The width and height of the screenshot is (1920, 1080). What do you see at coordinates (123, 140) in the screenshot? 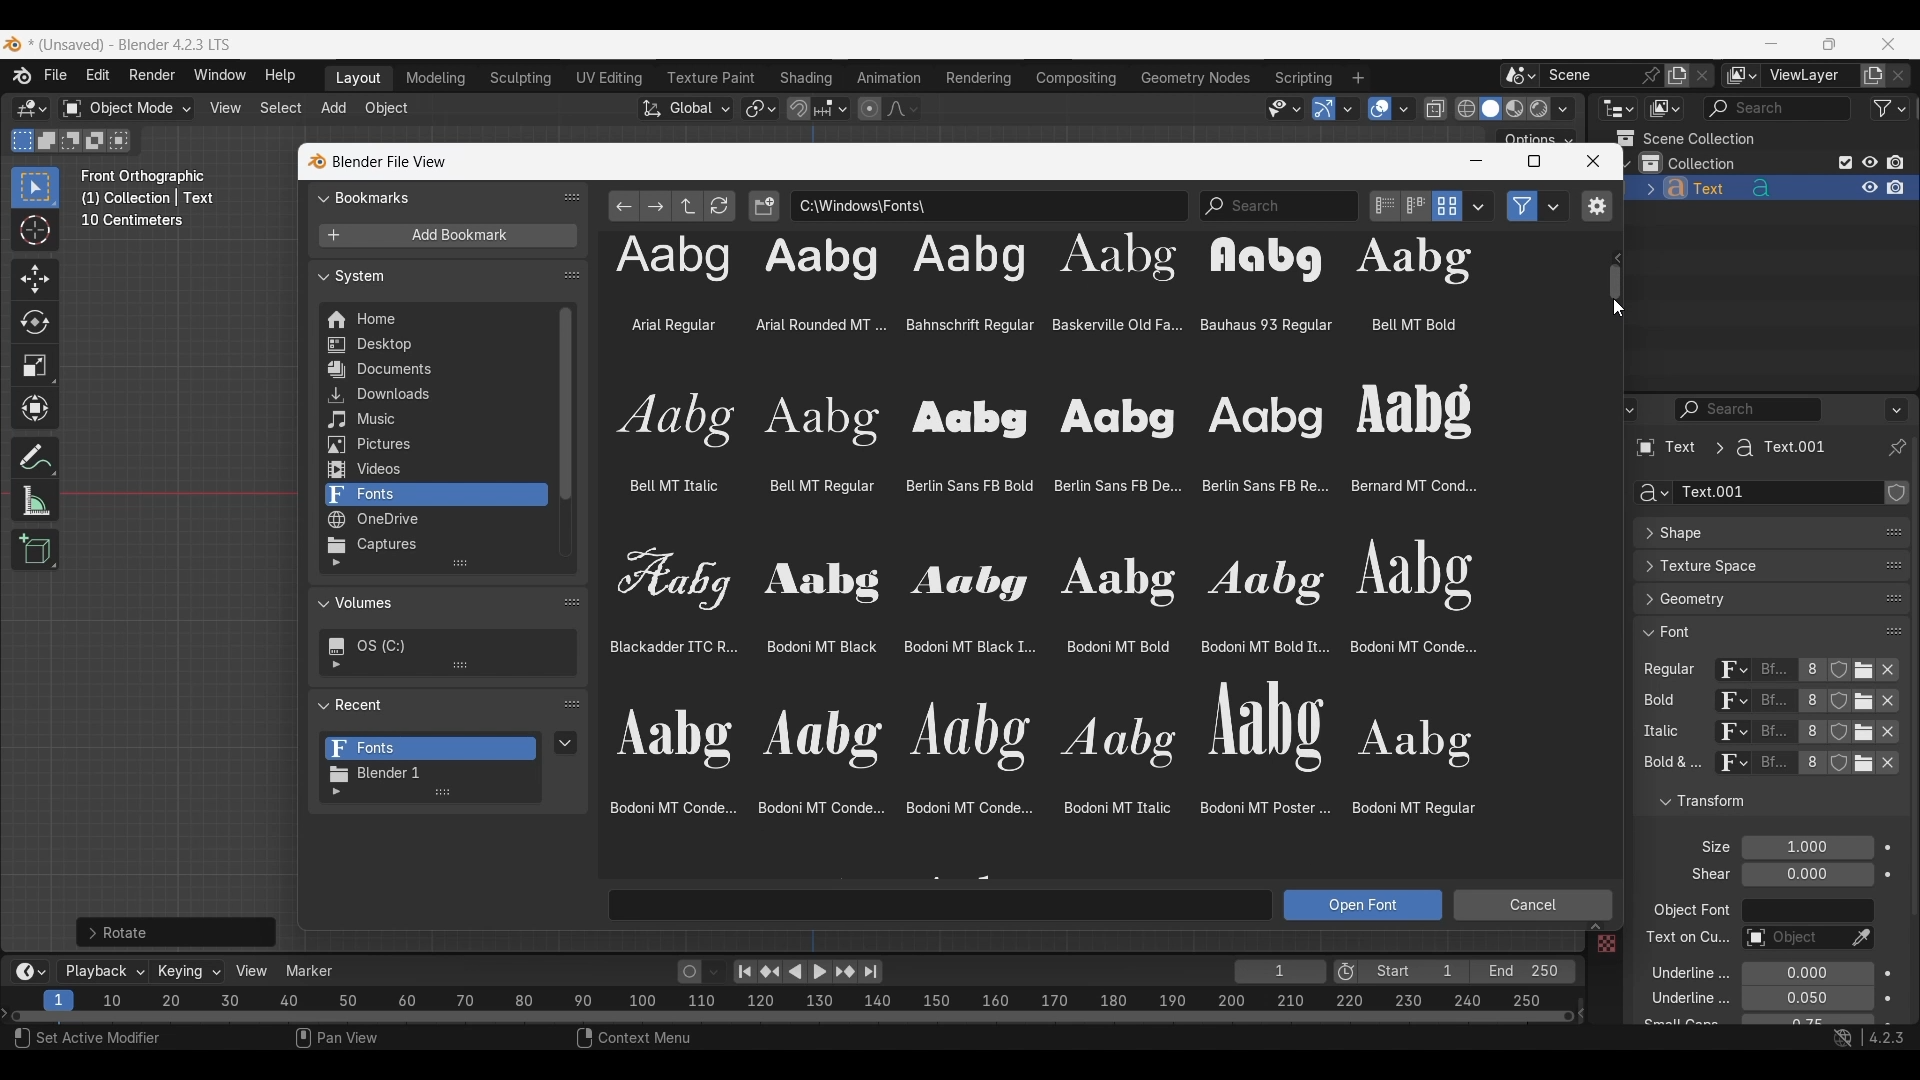
I see `select` at bounding box center [123, 140].